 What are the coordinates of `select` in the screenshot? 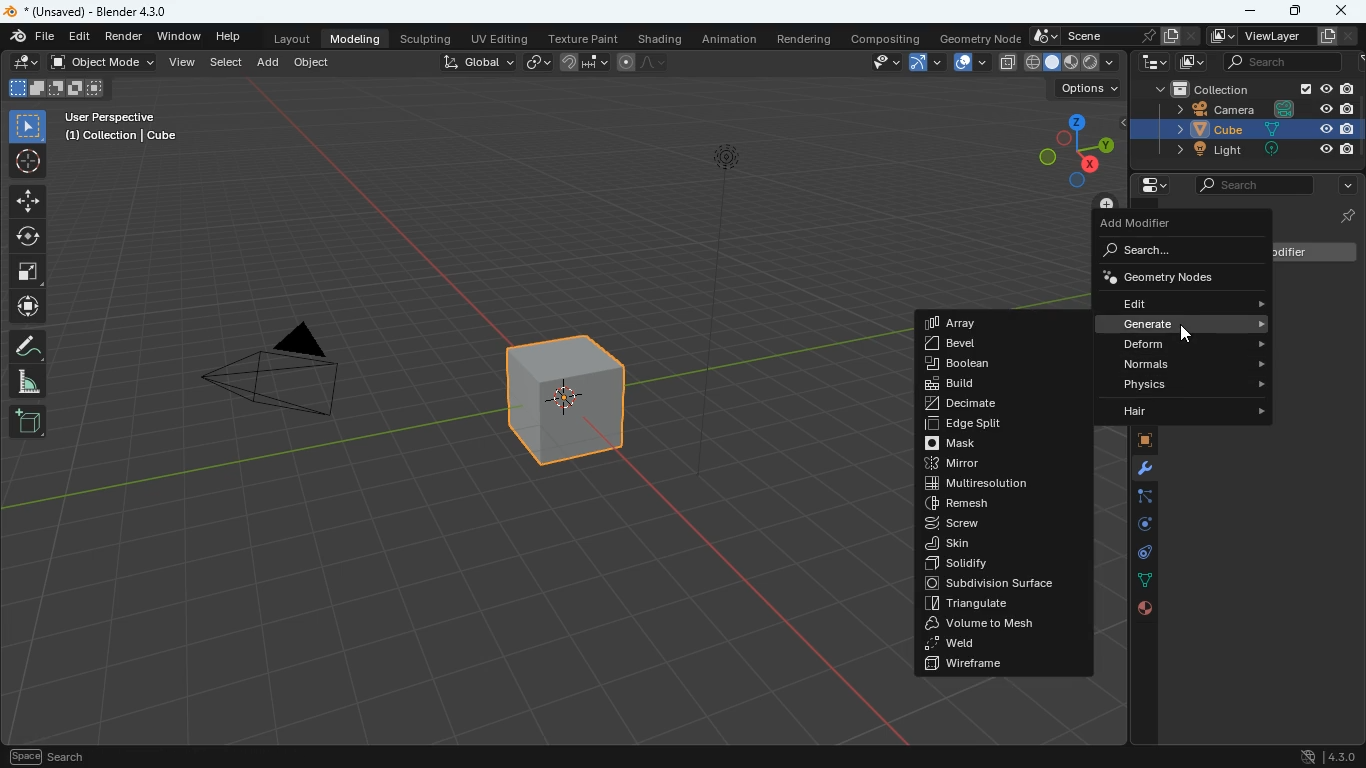 It's located at (30, 126).